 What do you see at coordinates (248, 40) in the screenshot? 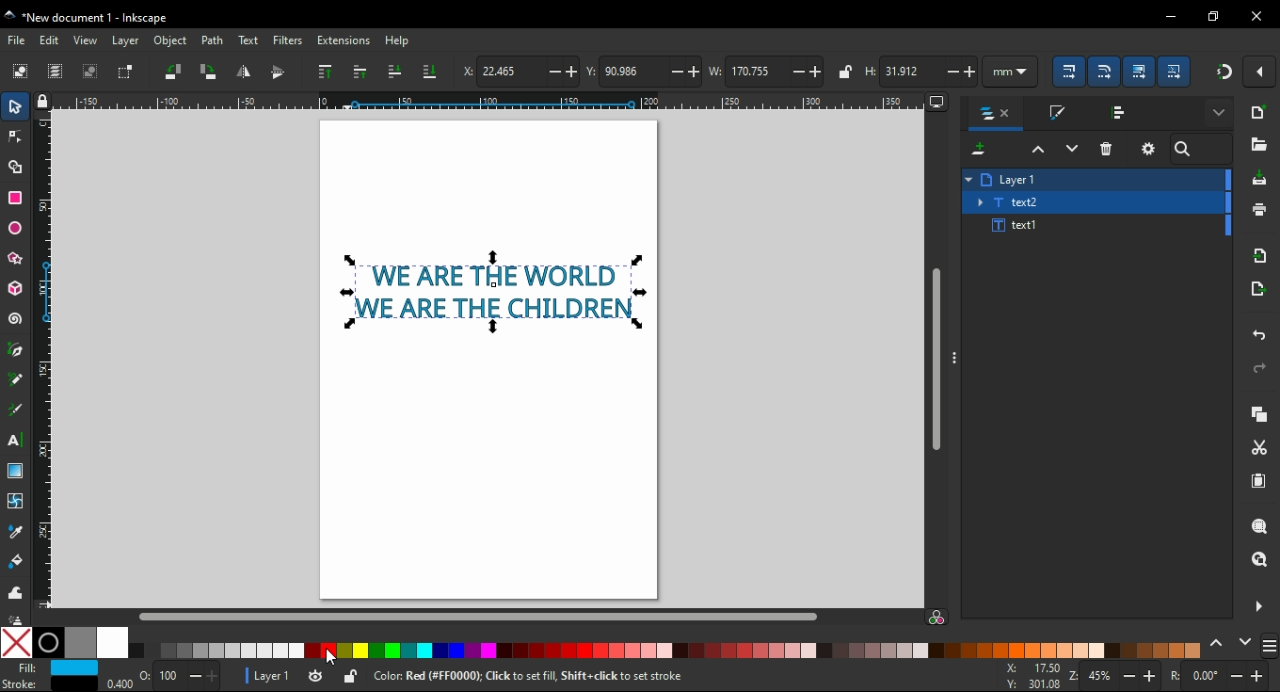
I see `text` at bounding box center [248, 40].